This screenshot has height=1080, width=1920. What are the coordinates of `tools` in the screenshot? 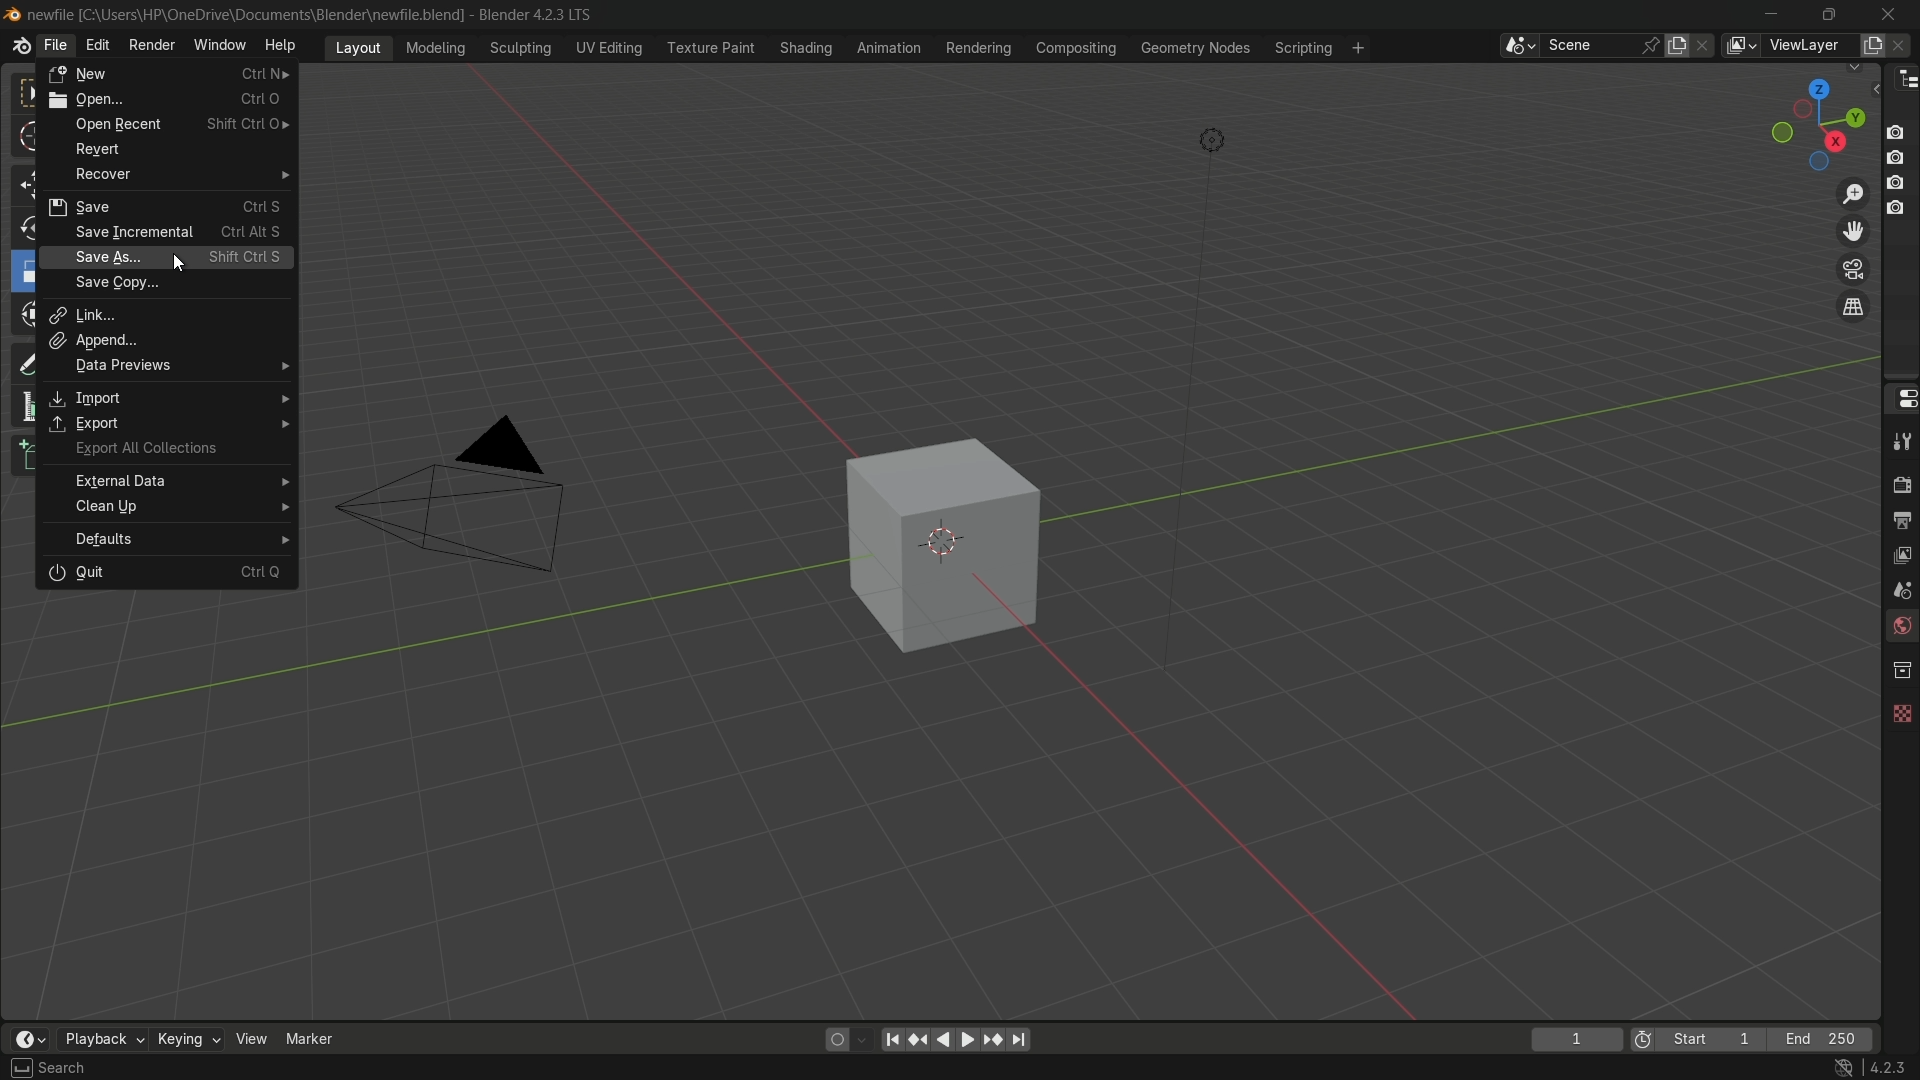 It's located at (1900, 441).